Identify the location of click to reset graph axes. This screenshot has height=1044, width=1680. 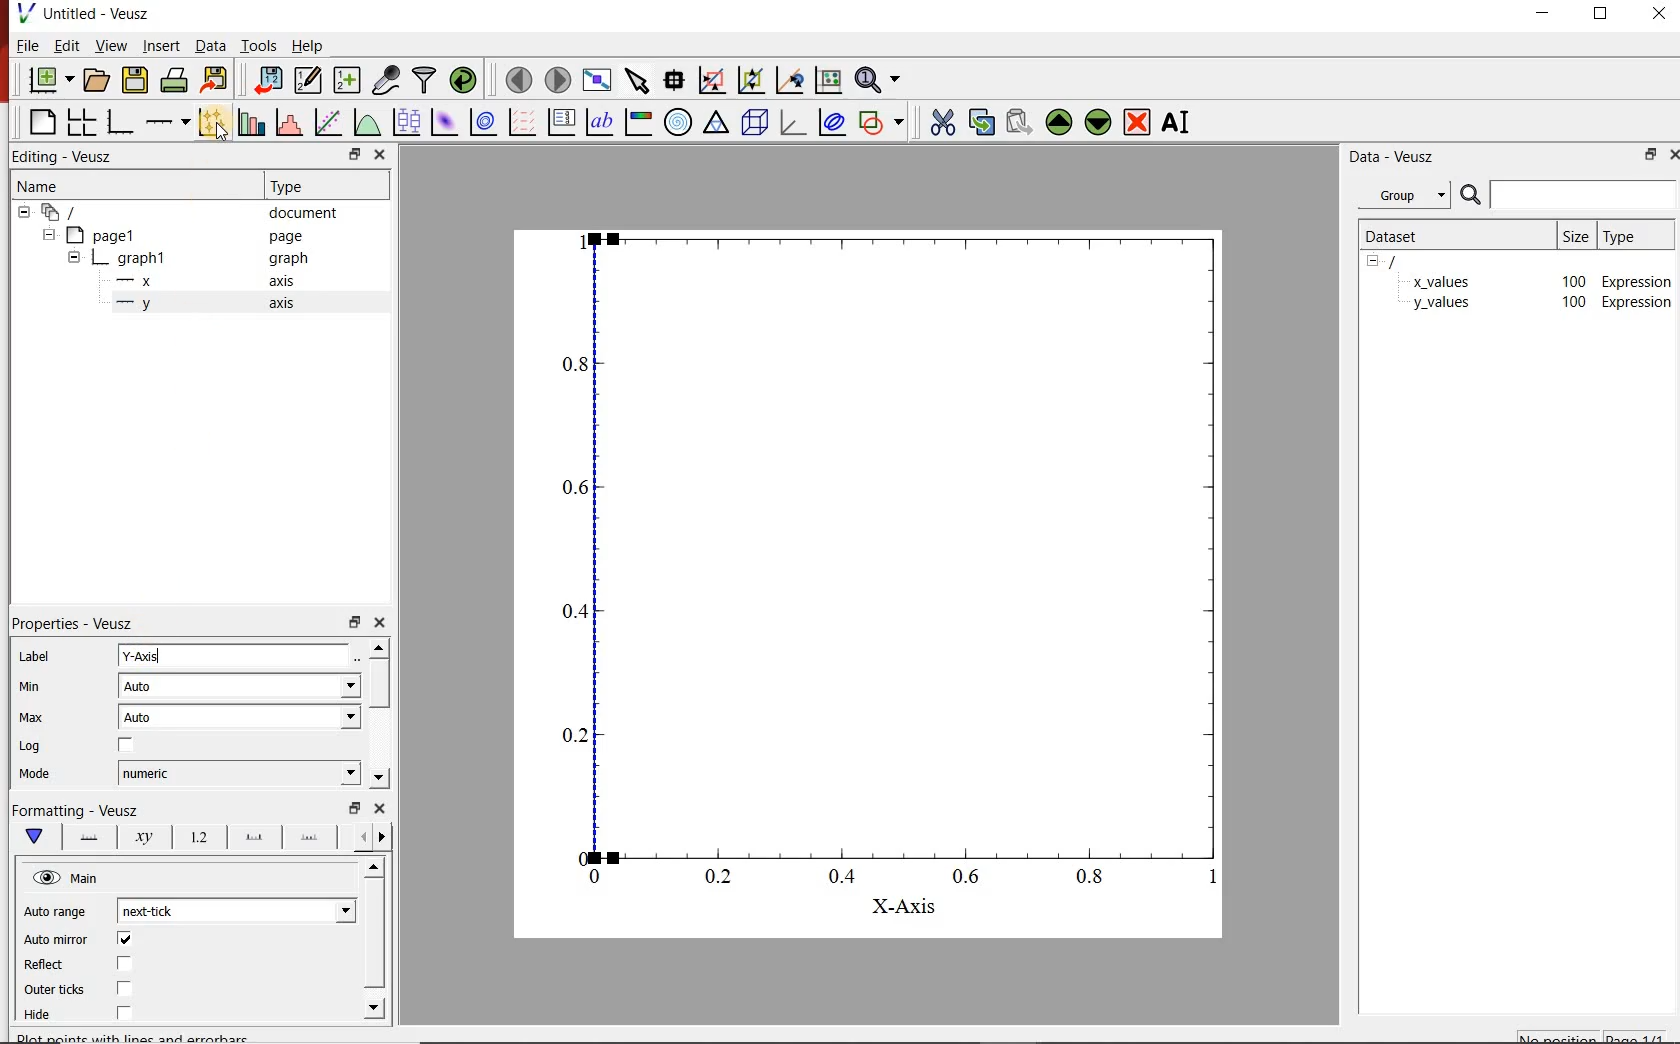
(827, 81).